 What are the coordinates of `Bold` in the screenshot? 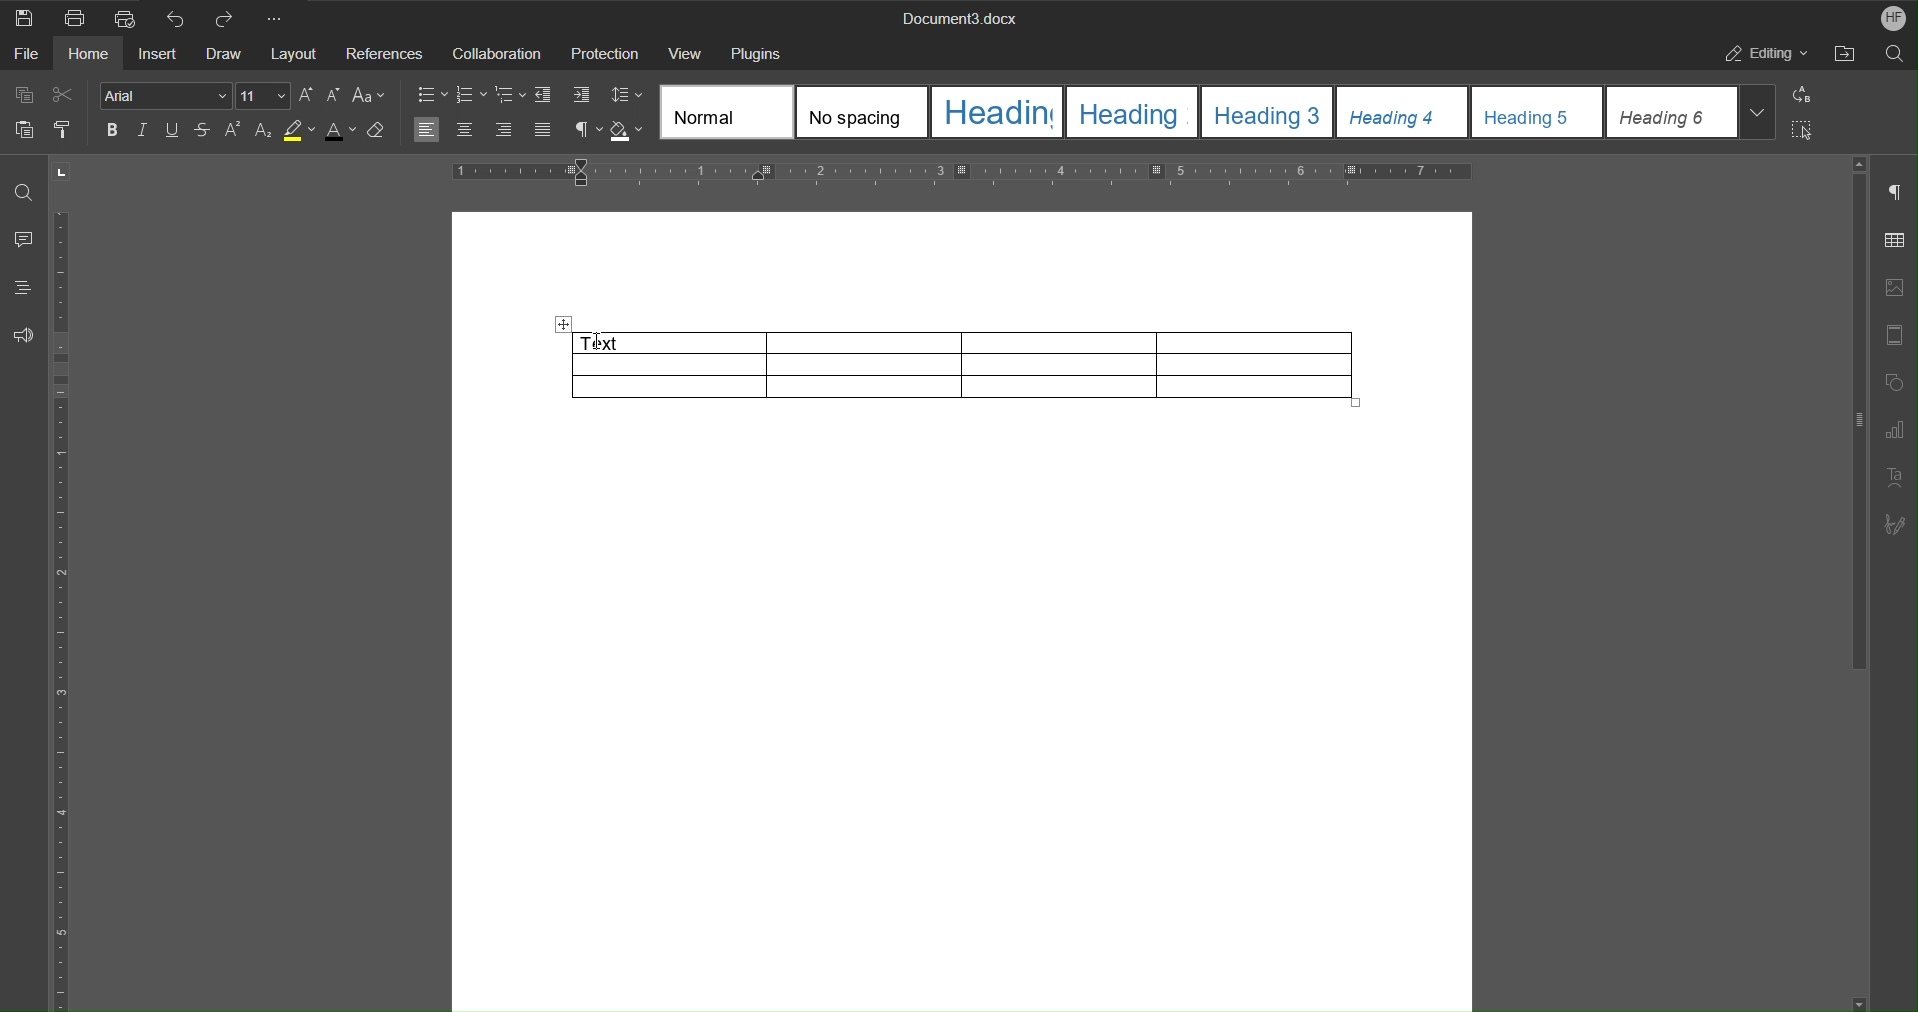 It's located at (116, 131).